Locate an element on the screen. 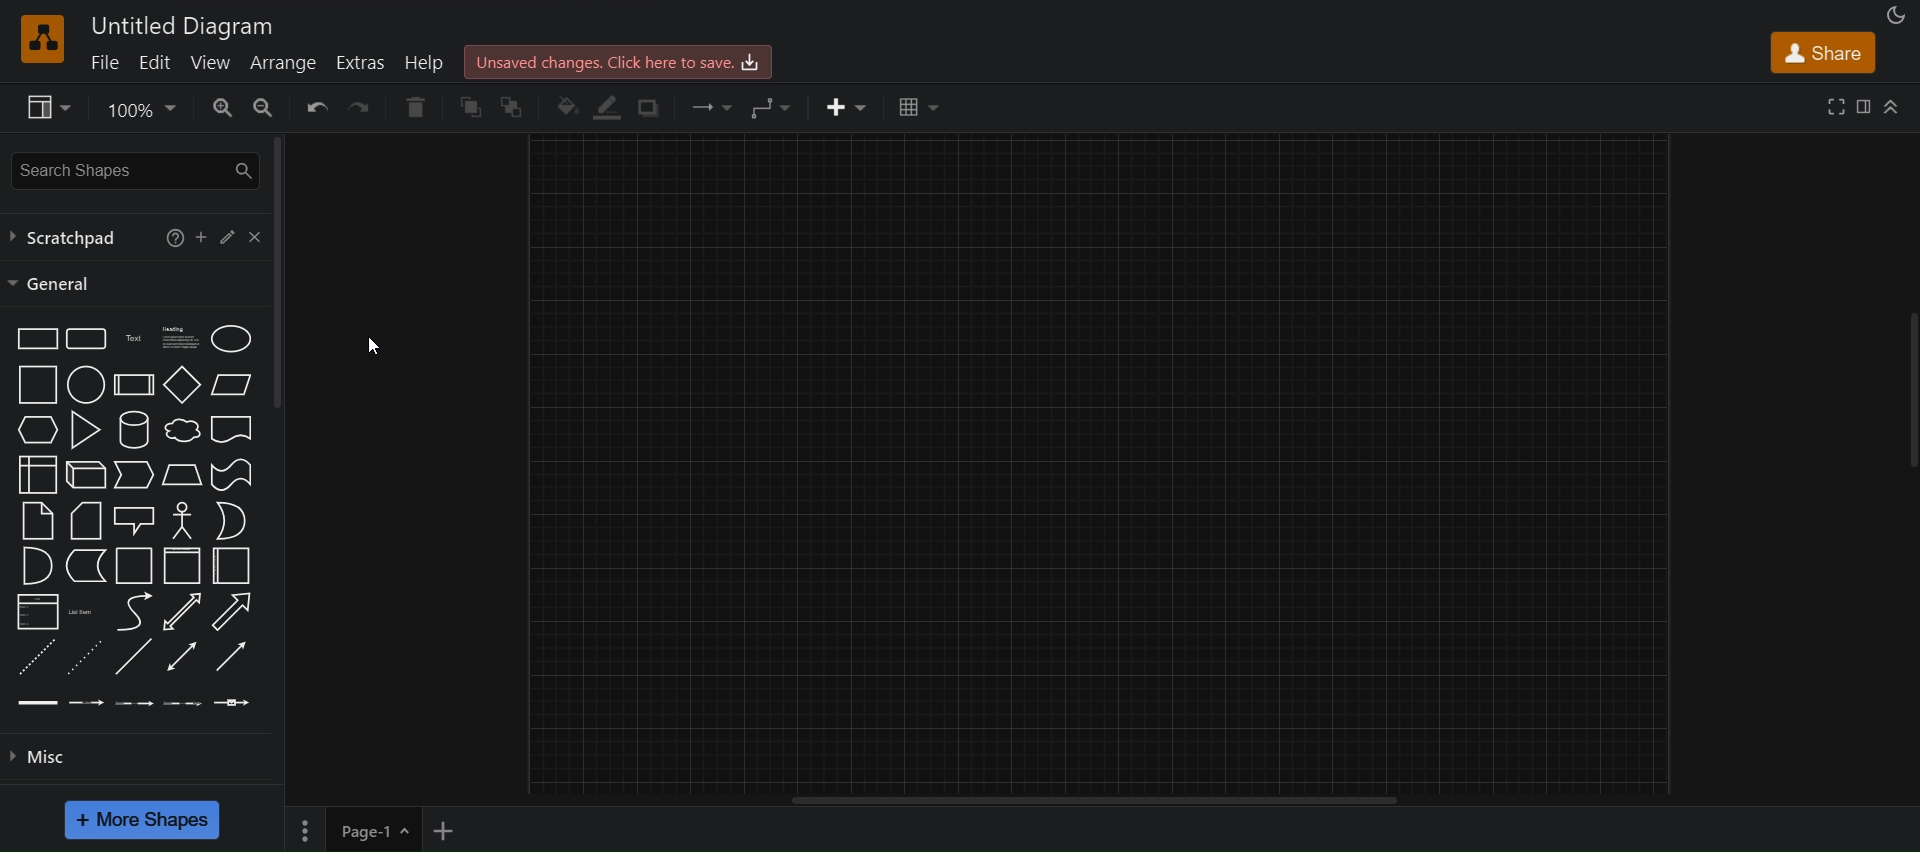 The height and width of the screenshot is (852, 1920). edit is located at coordinates (160, 62).